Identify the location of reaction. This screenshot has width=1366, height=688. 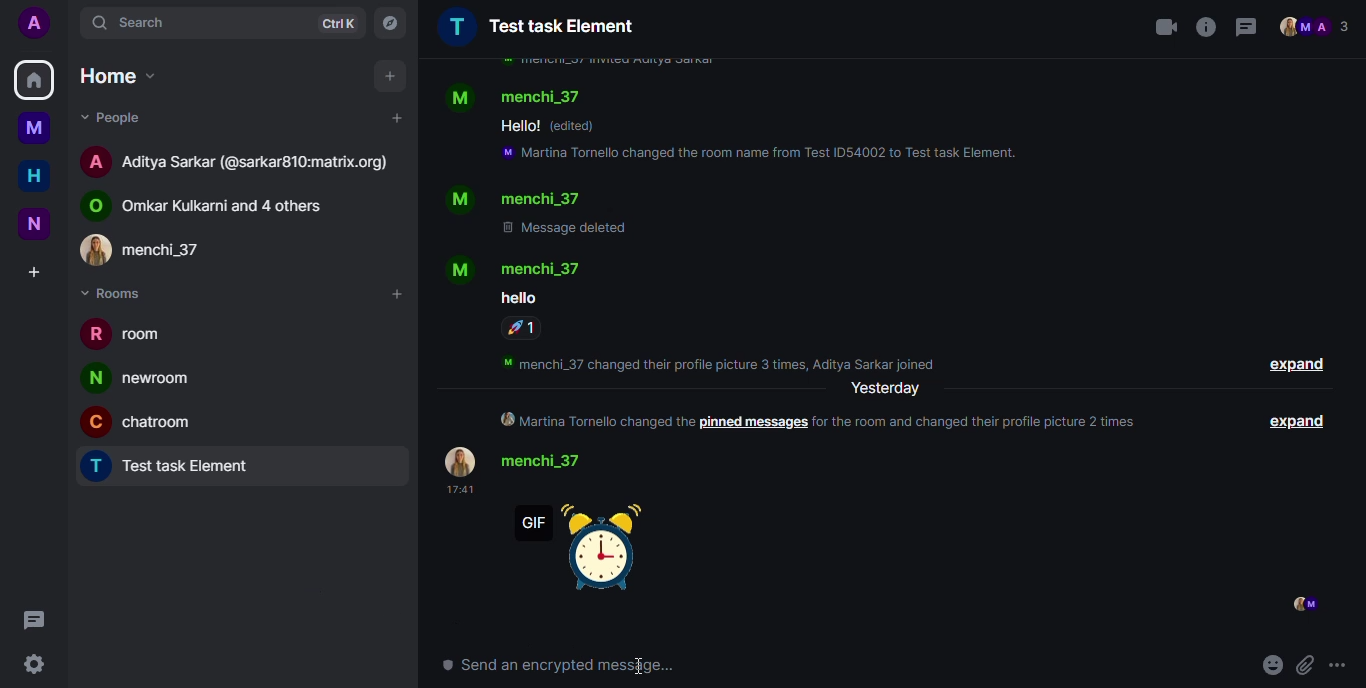
(523, 328).